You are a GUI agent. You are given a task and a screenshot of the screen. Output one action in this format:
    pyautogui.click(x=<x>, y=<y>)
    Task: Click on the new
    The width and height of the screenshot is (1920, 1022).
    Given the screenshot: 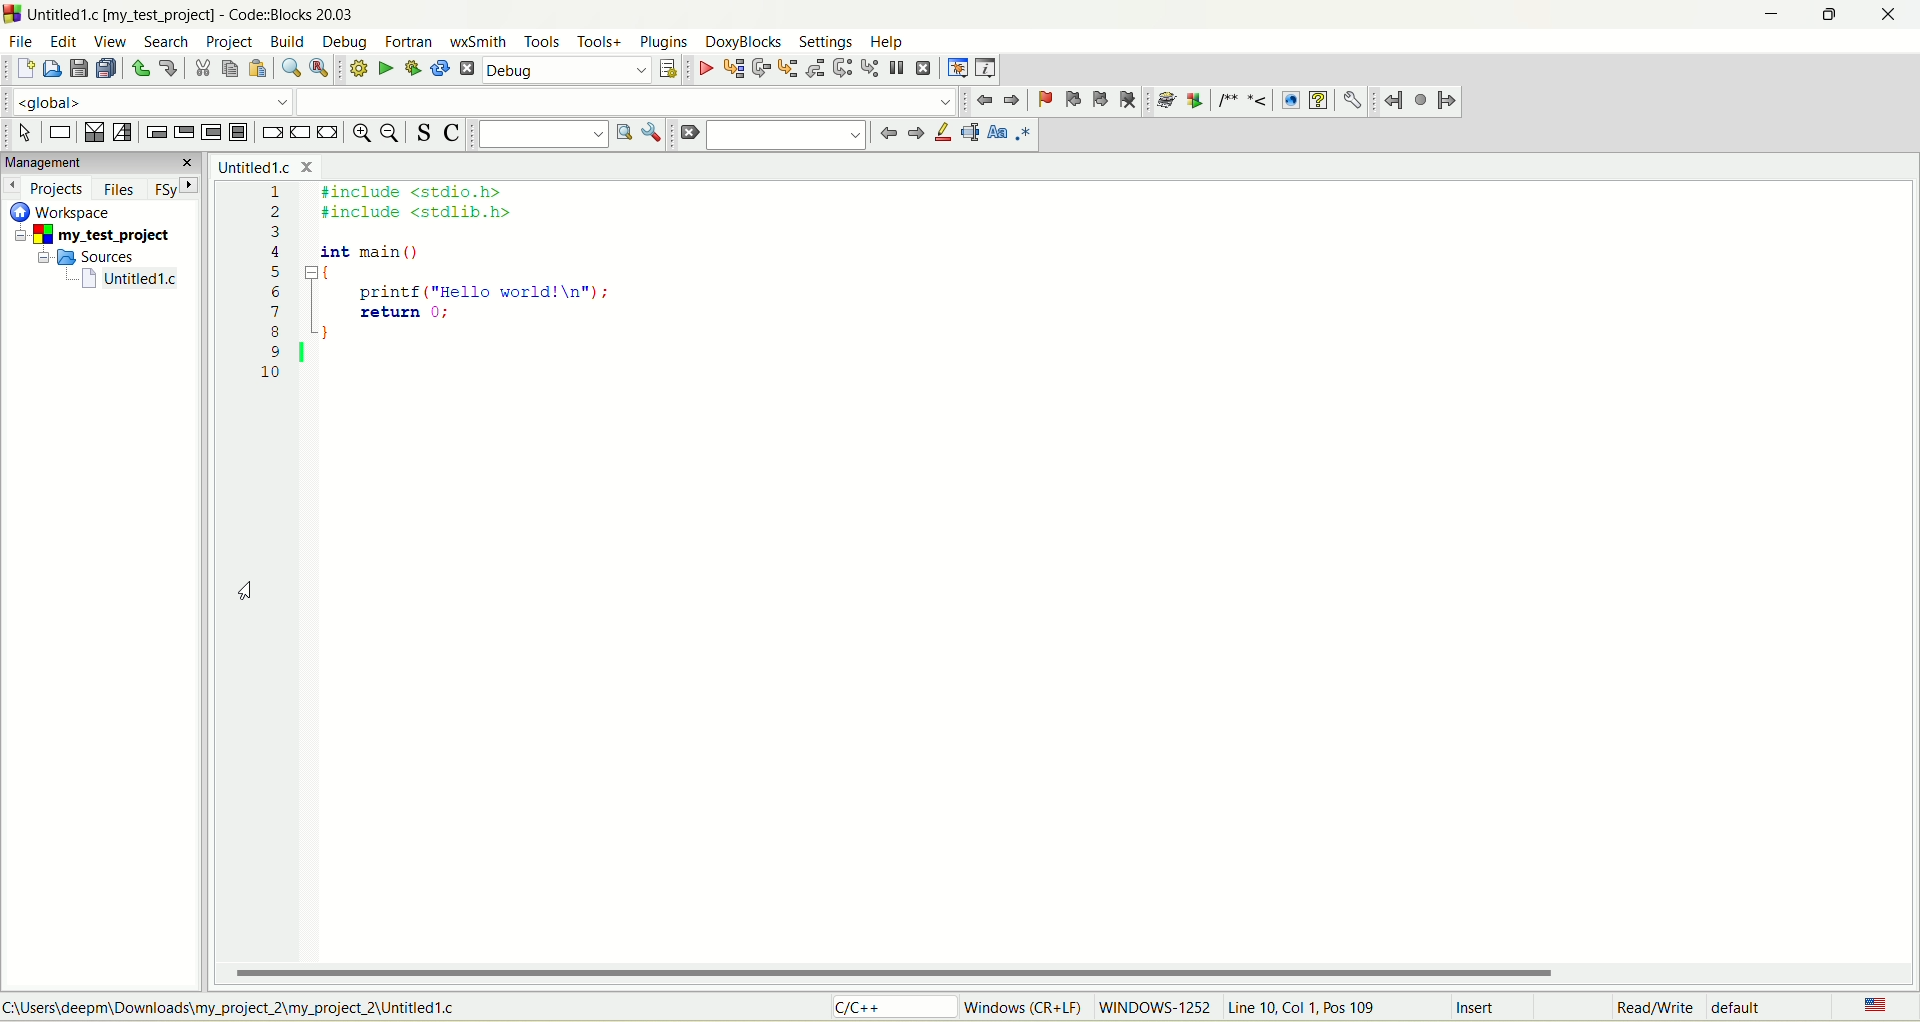 What is the action you would take?
    pyautogui.click(x=23, y=70)
    